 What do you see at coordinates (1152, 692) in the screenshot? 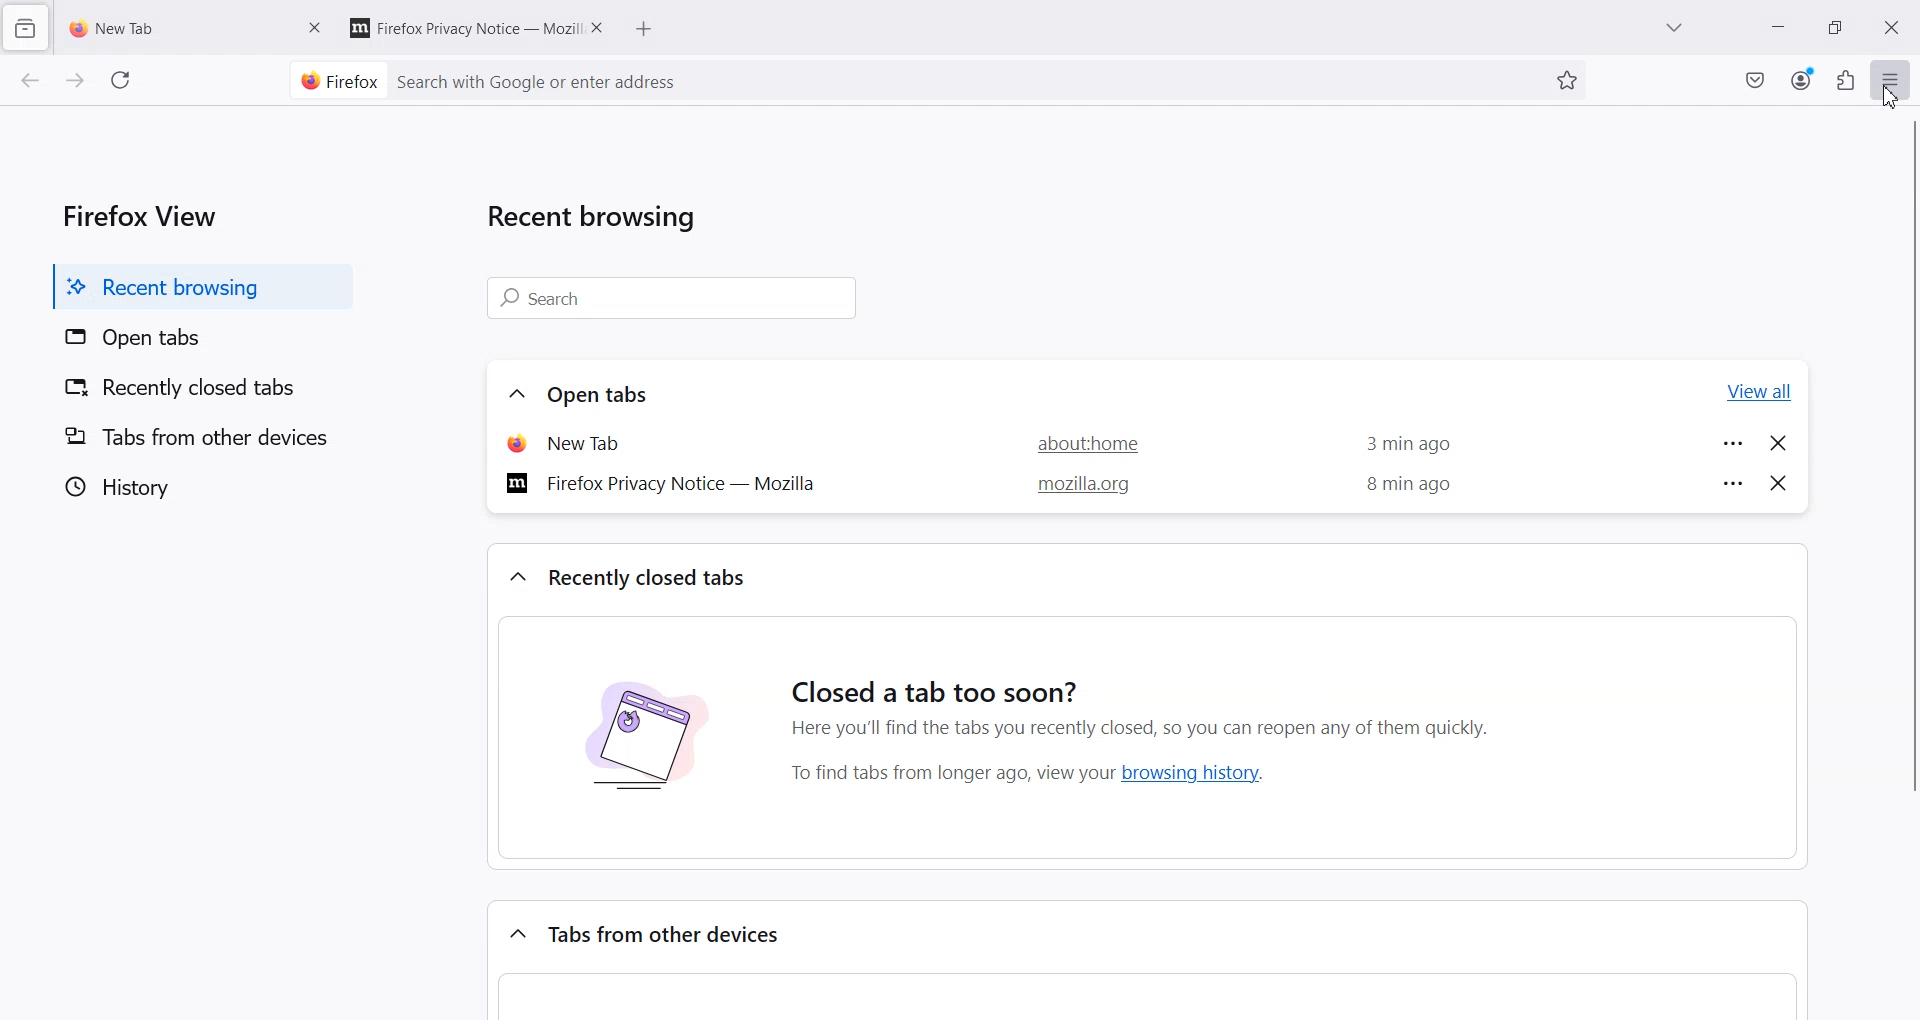
I see `Closed a tab too soon?
on) Here you'll find the tabs you recently closed, so you can reopen any of them quickly.` at bounding box center [1152, 692].